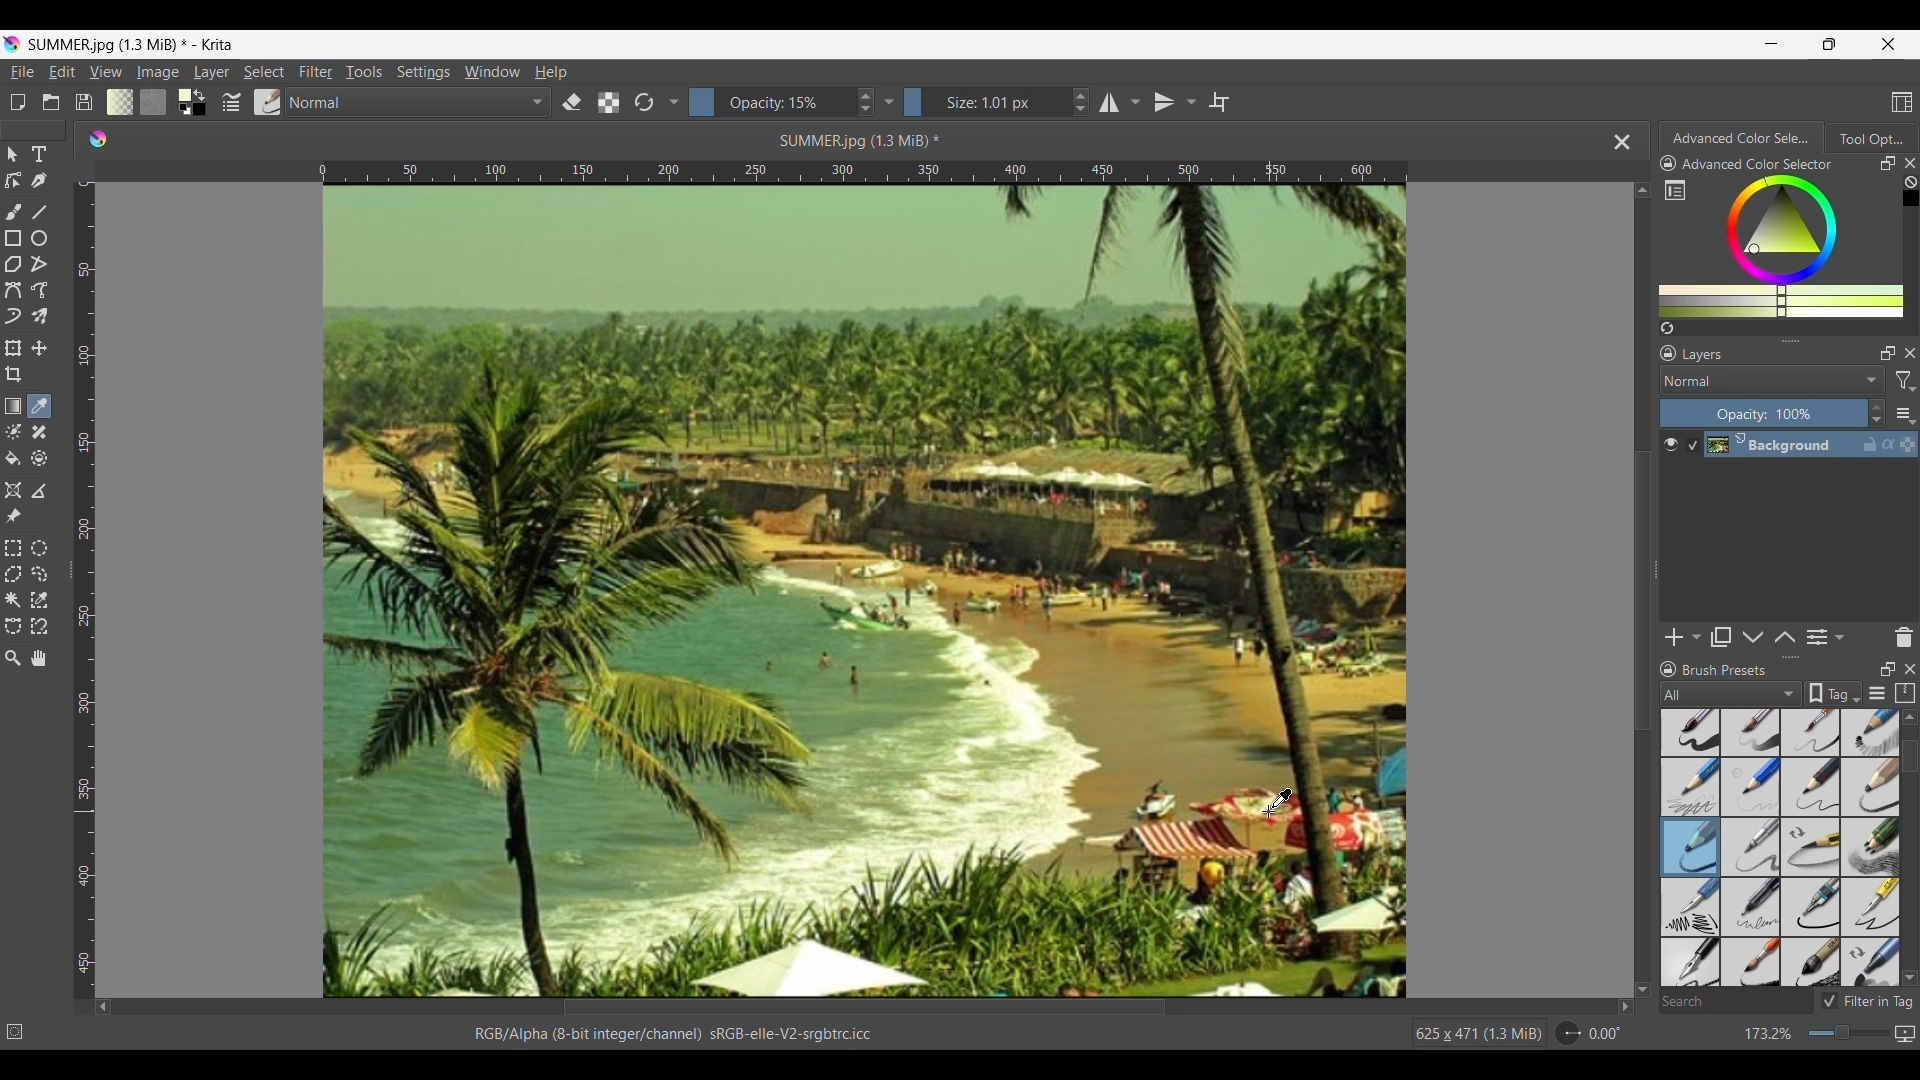  I want to click on Tool options, so click(1871, 138).